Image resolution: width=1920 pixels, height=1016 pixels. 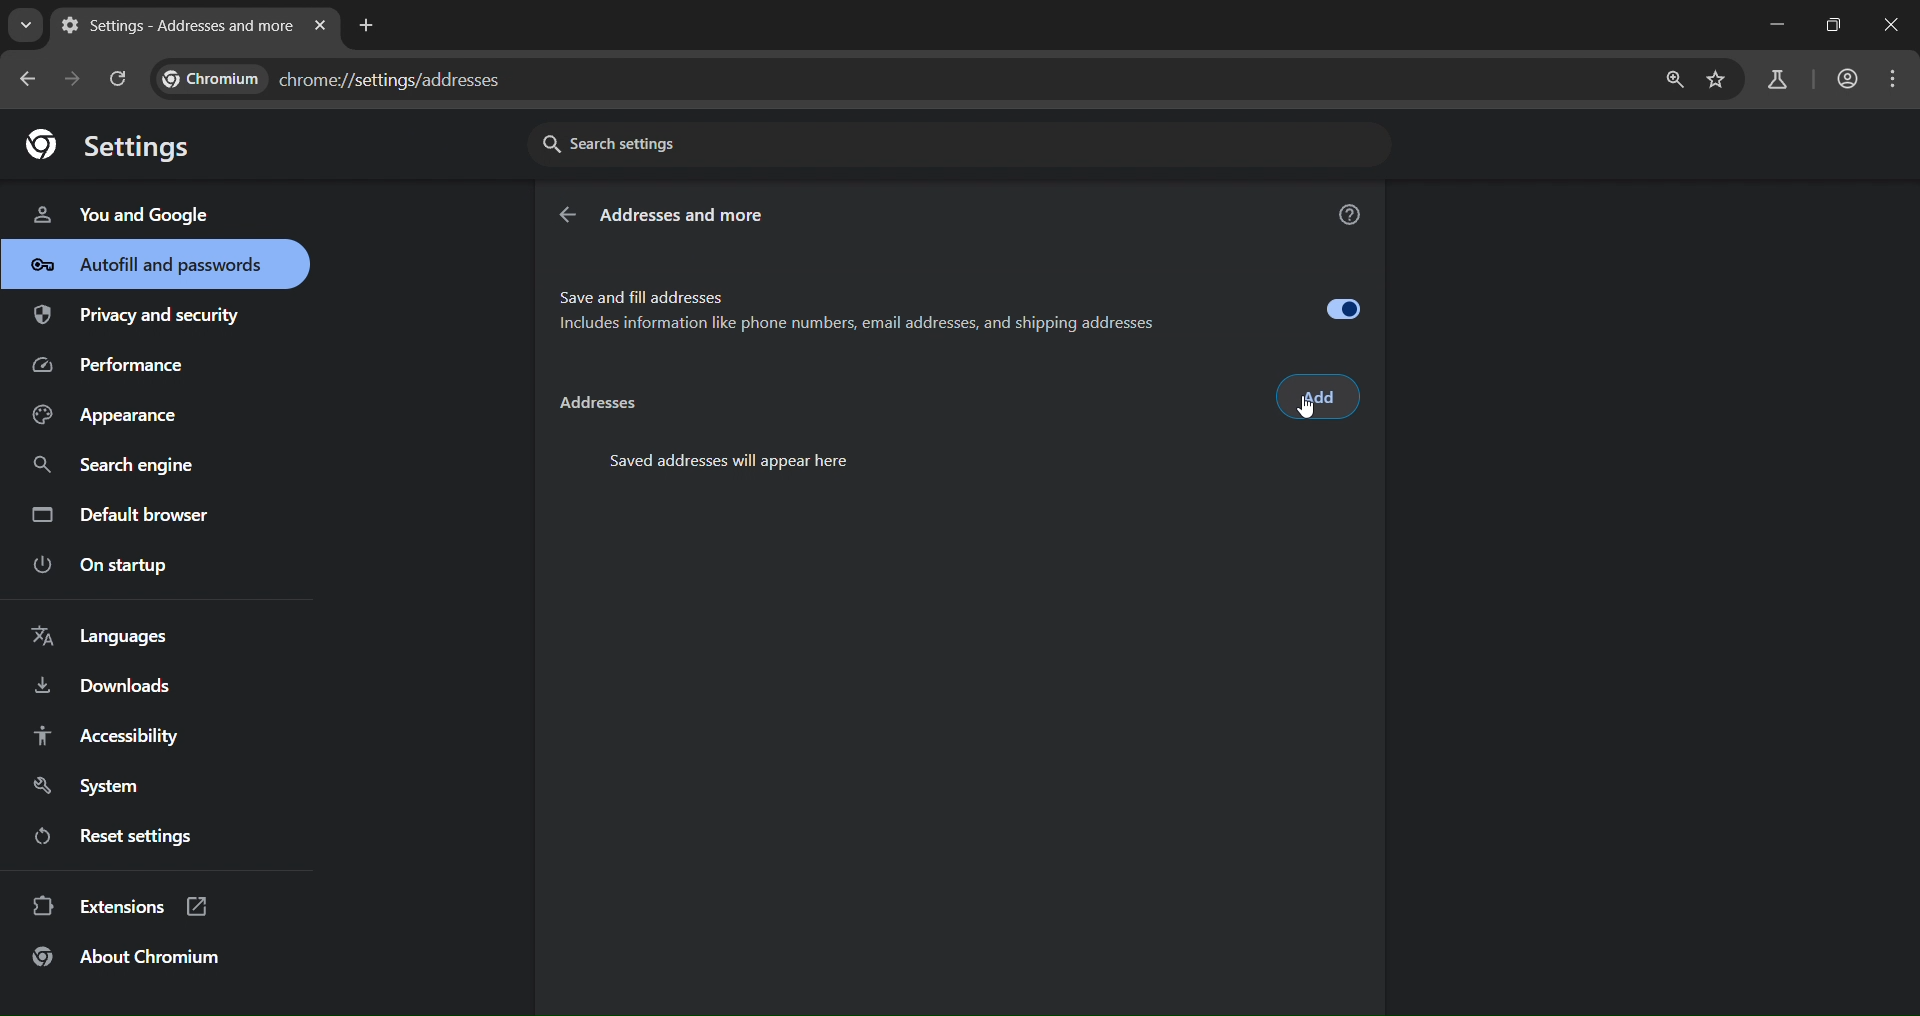 I want to click on default engine, so click(x=124, y=518).